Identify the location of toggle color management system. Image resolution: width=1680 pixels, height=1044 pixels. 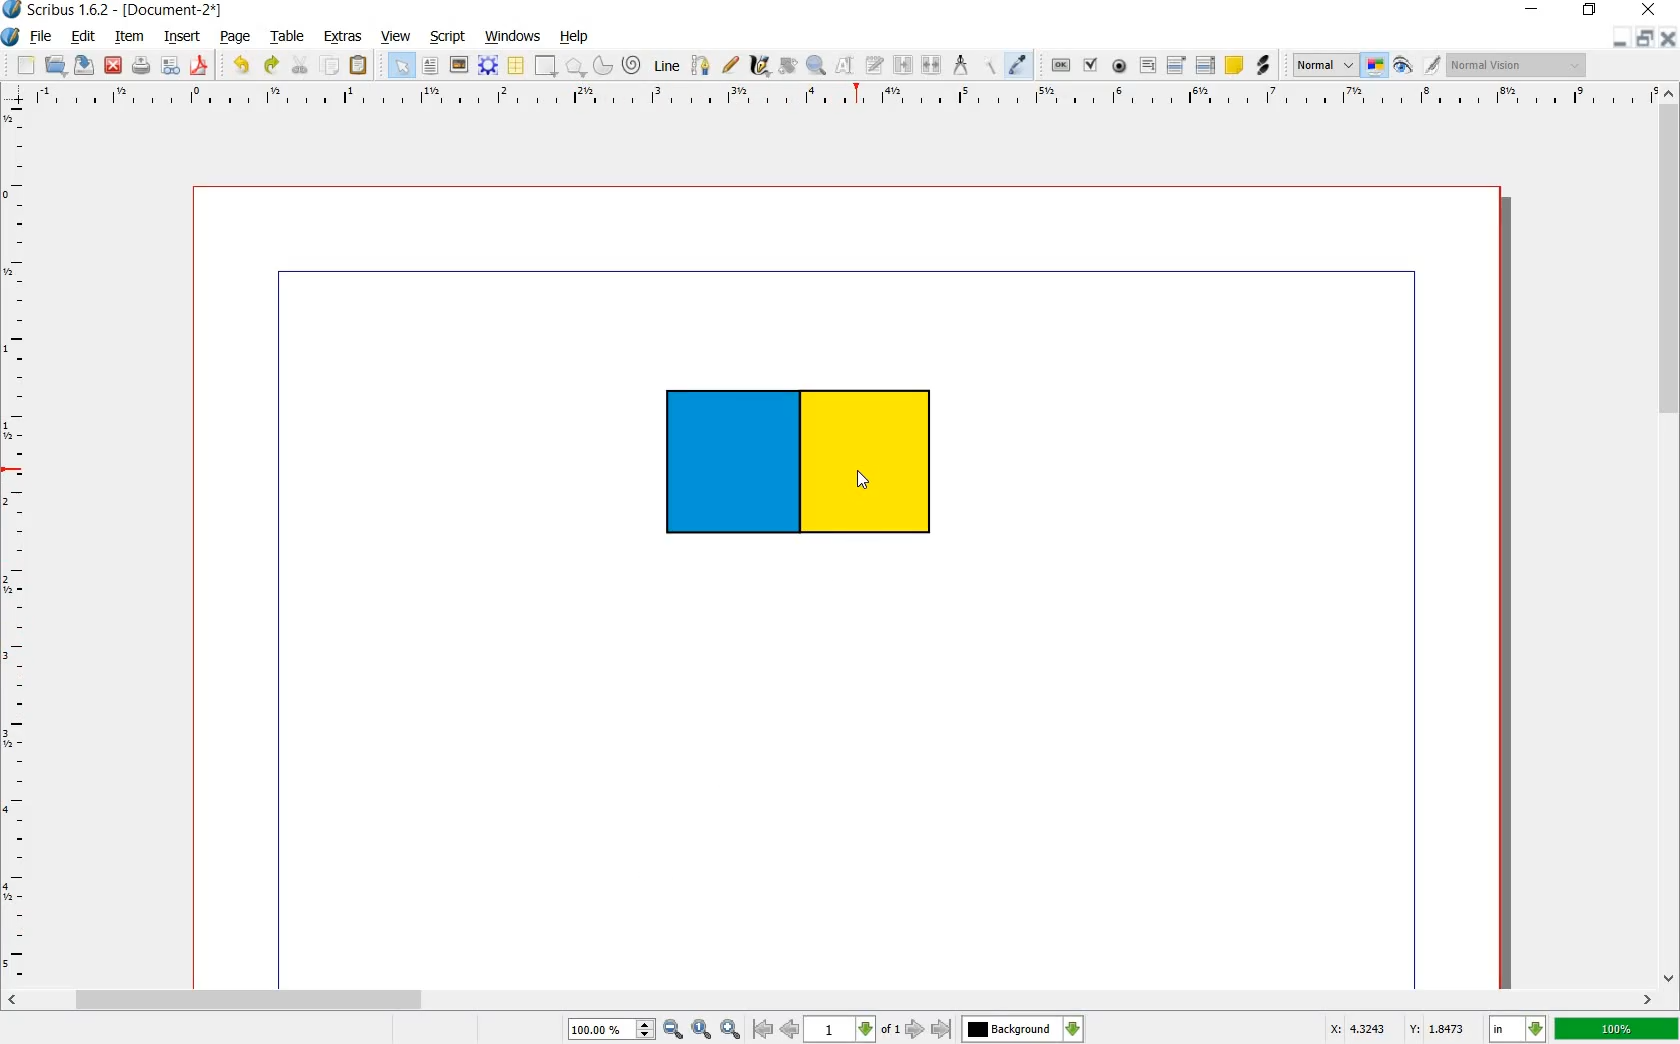
(1374, 65).